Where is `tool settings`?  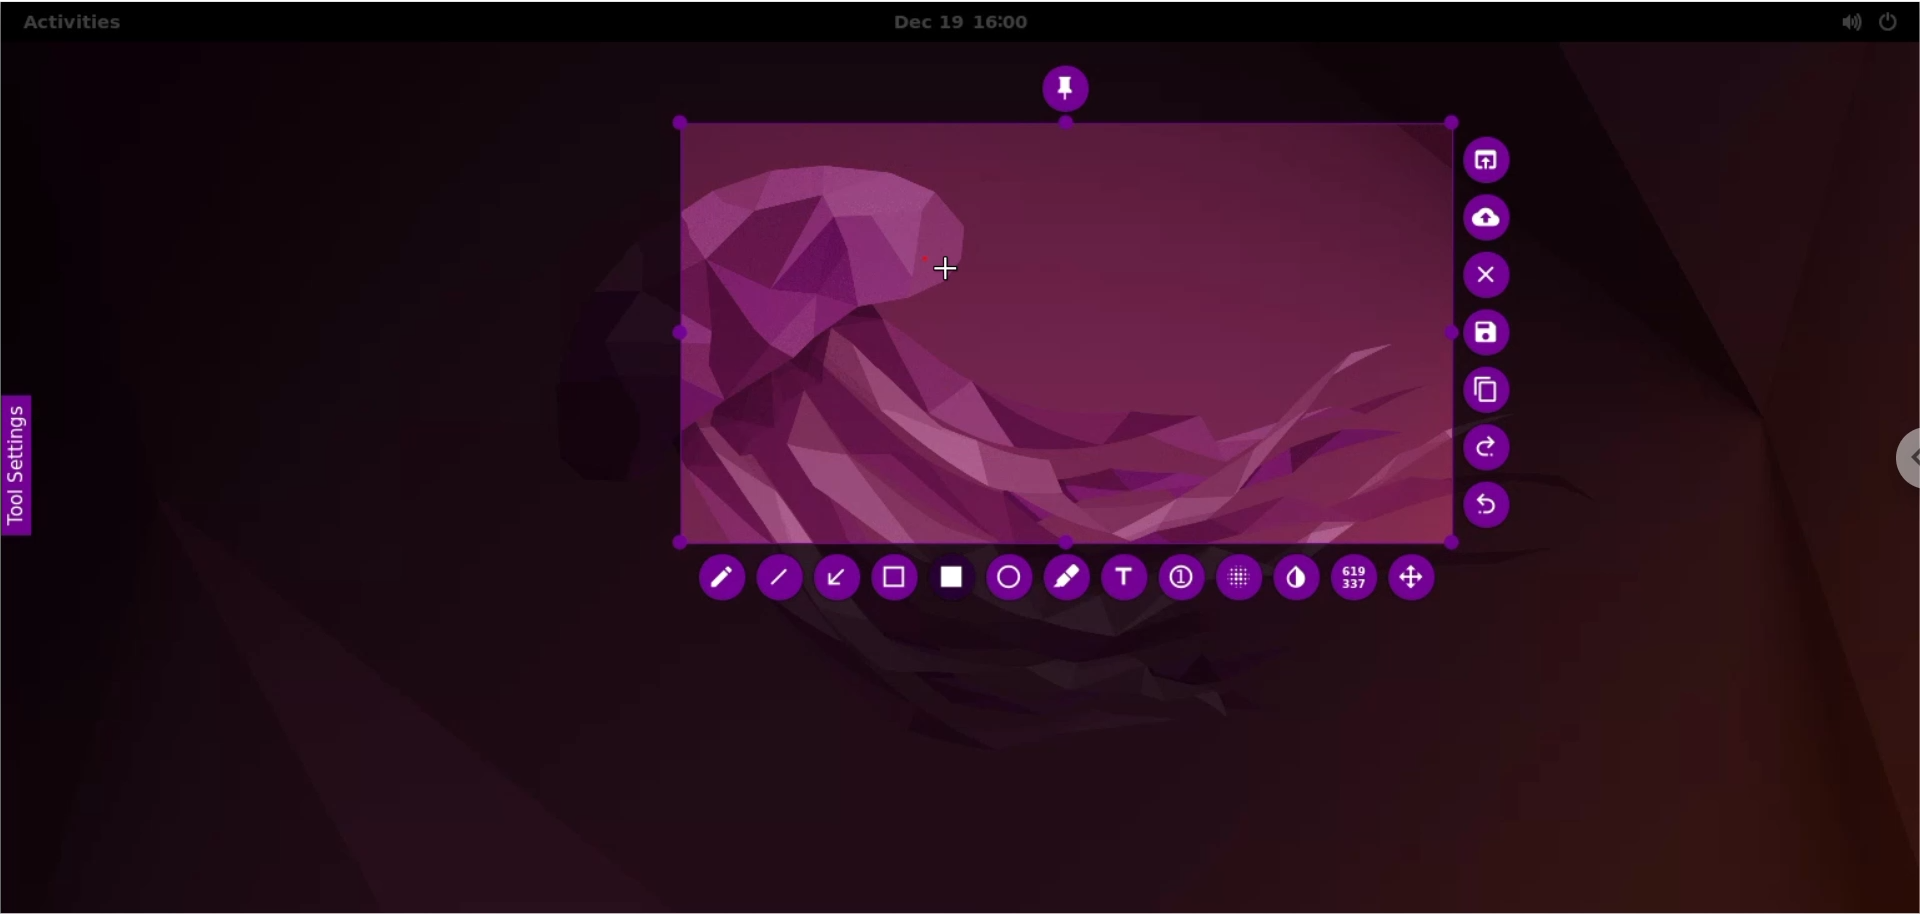
tool settings is located at coordinates (23, 466).